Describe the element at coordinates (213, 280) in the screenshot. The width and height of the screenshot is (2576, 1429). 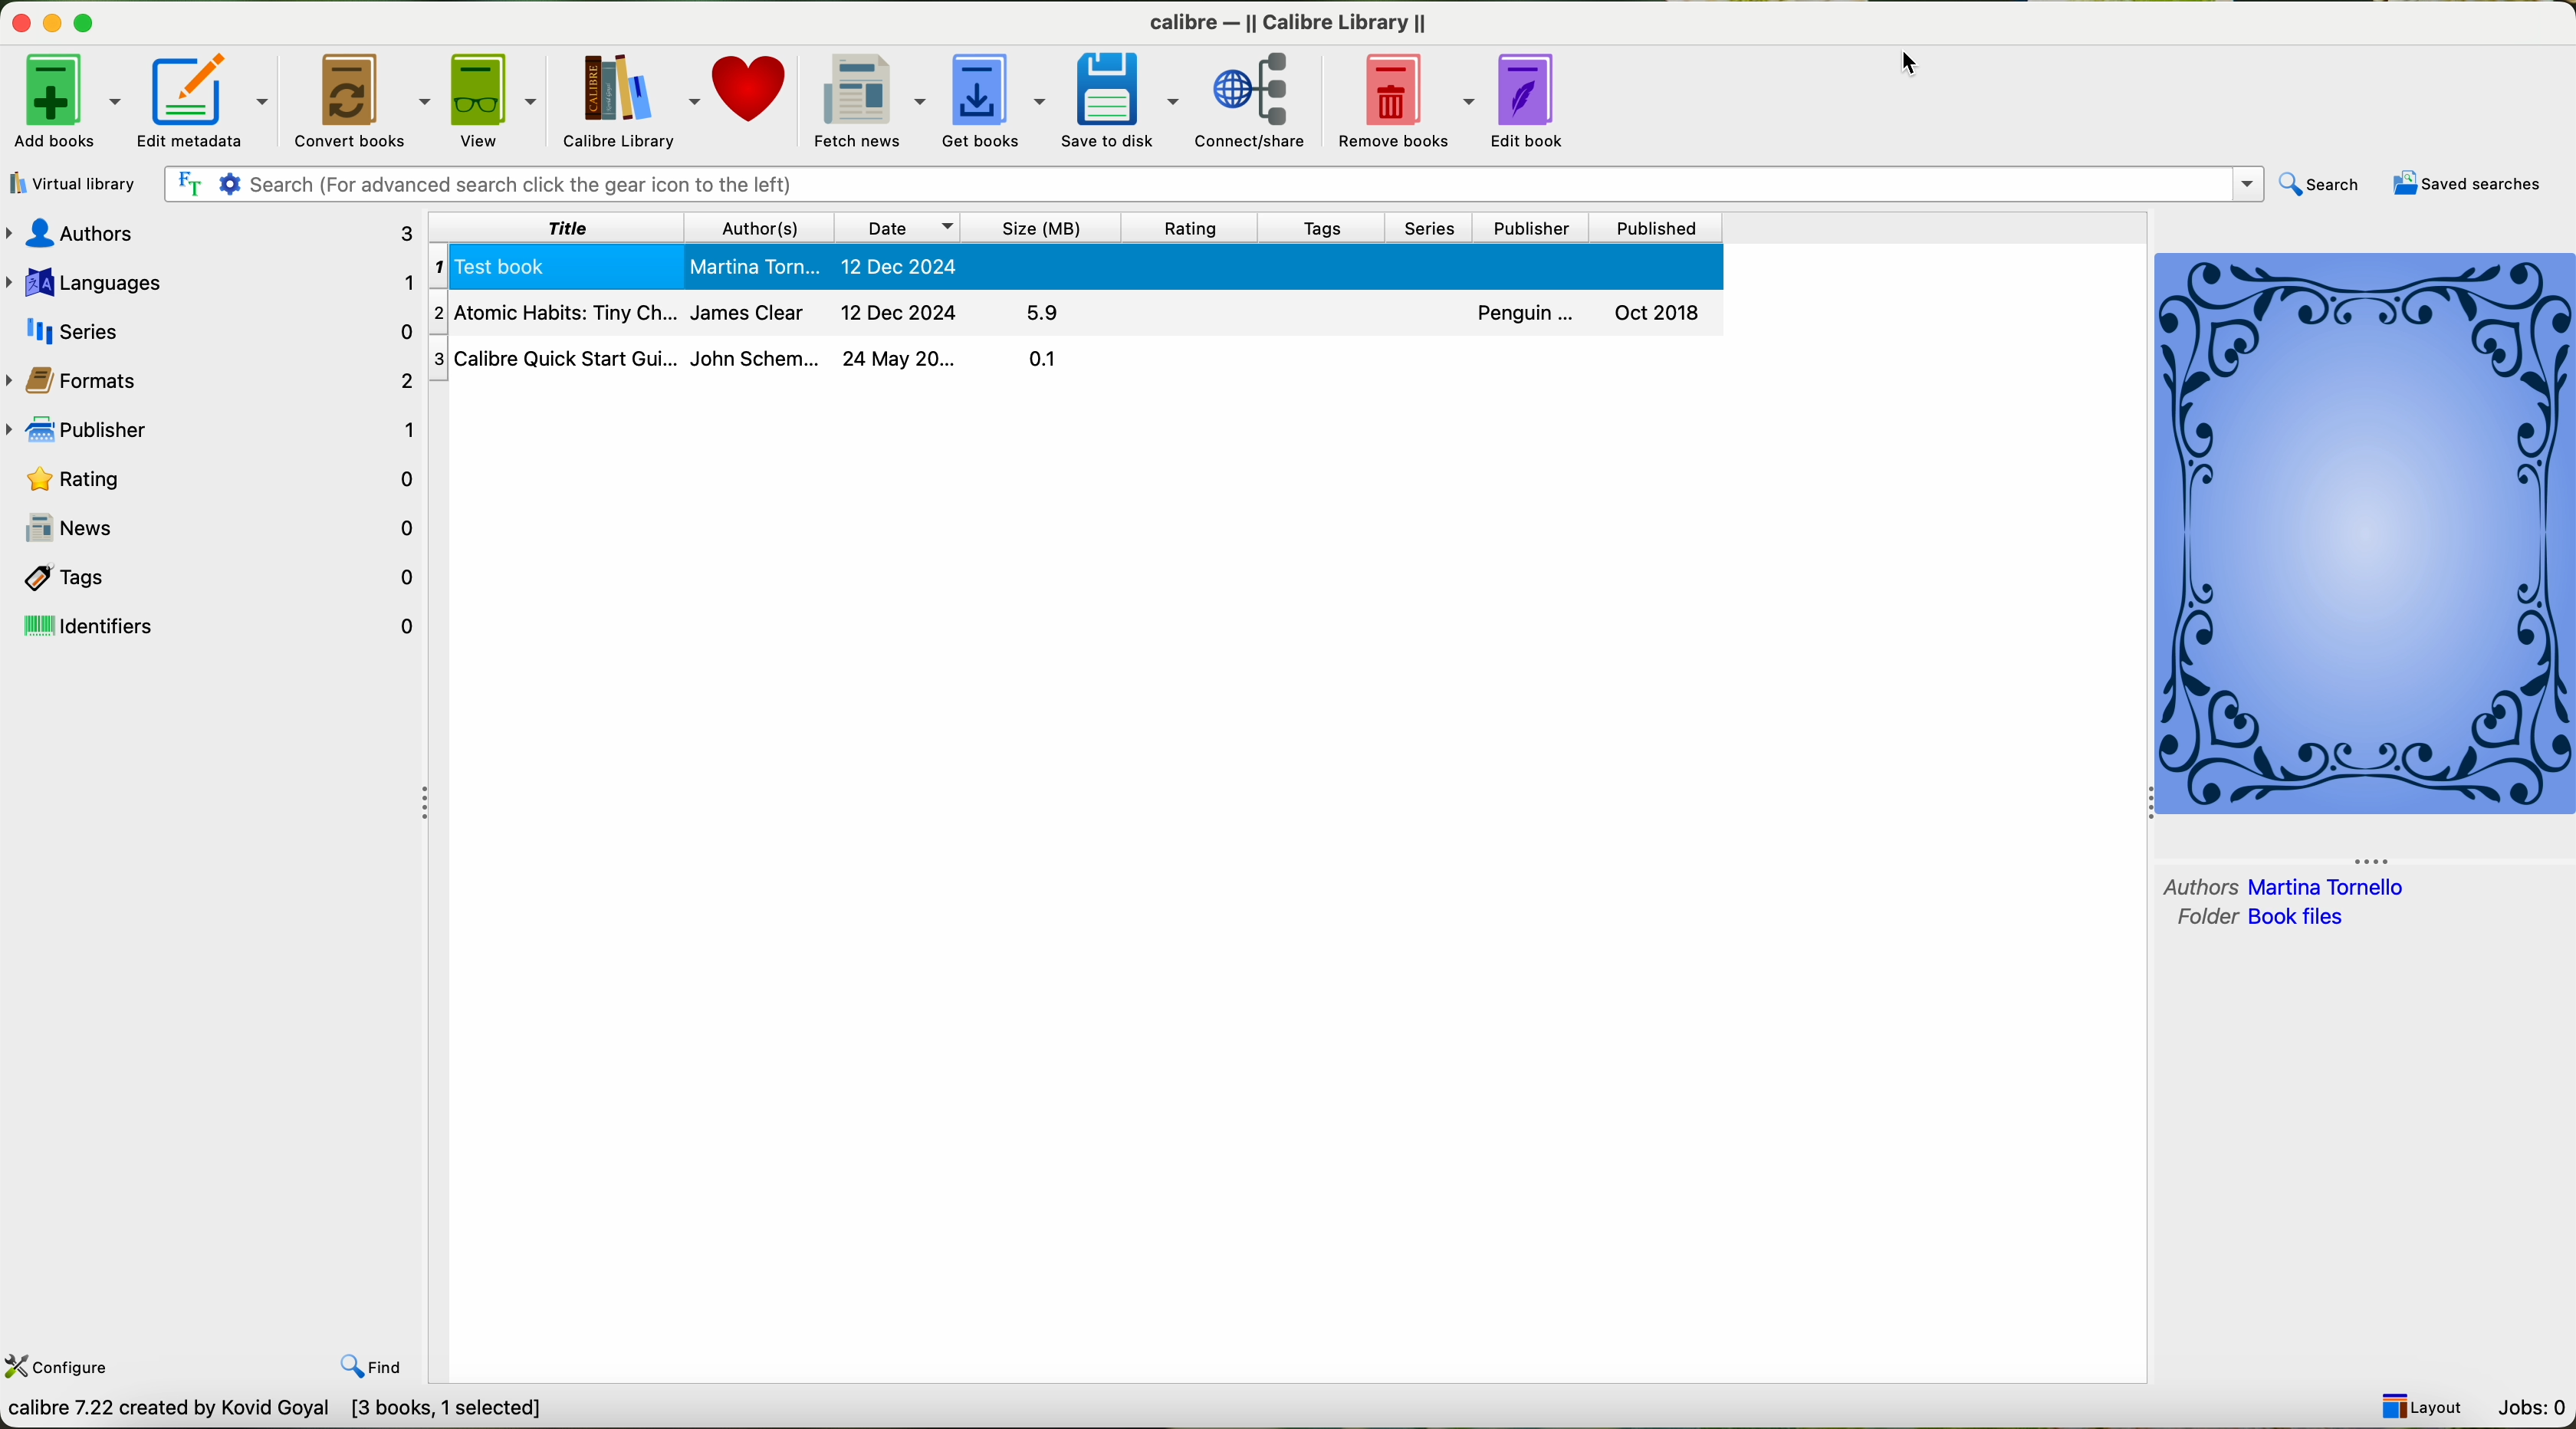
I see `languages` at that location.